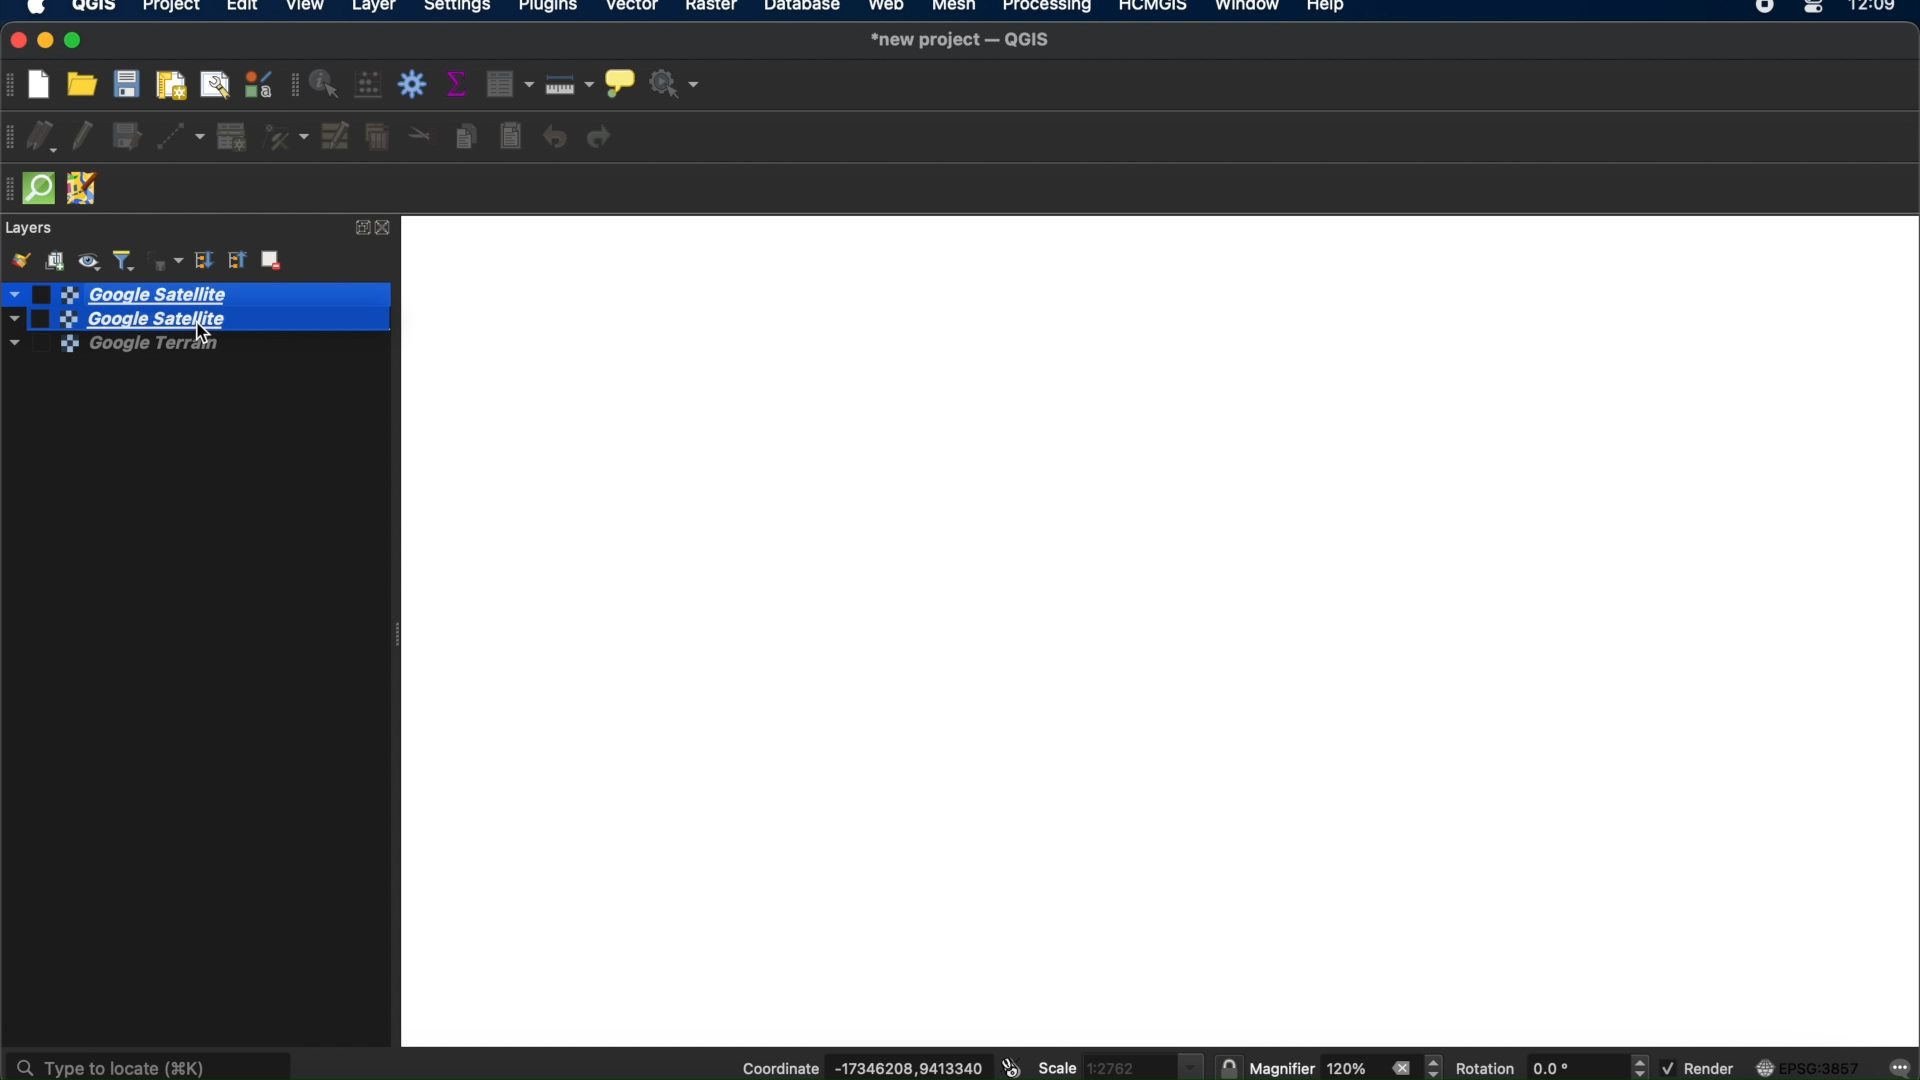 The width and height of the screenshot is (1920, 1080). I want to click on layer, so click(374, 8).